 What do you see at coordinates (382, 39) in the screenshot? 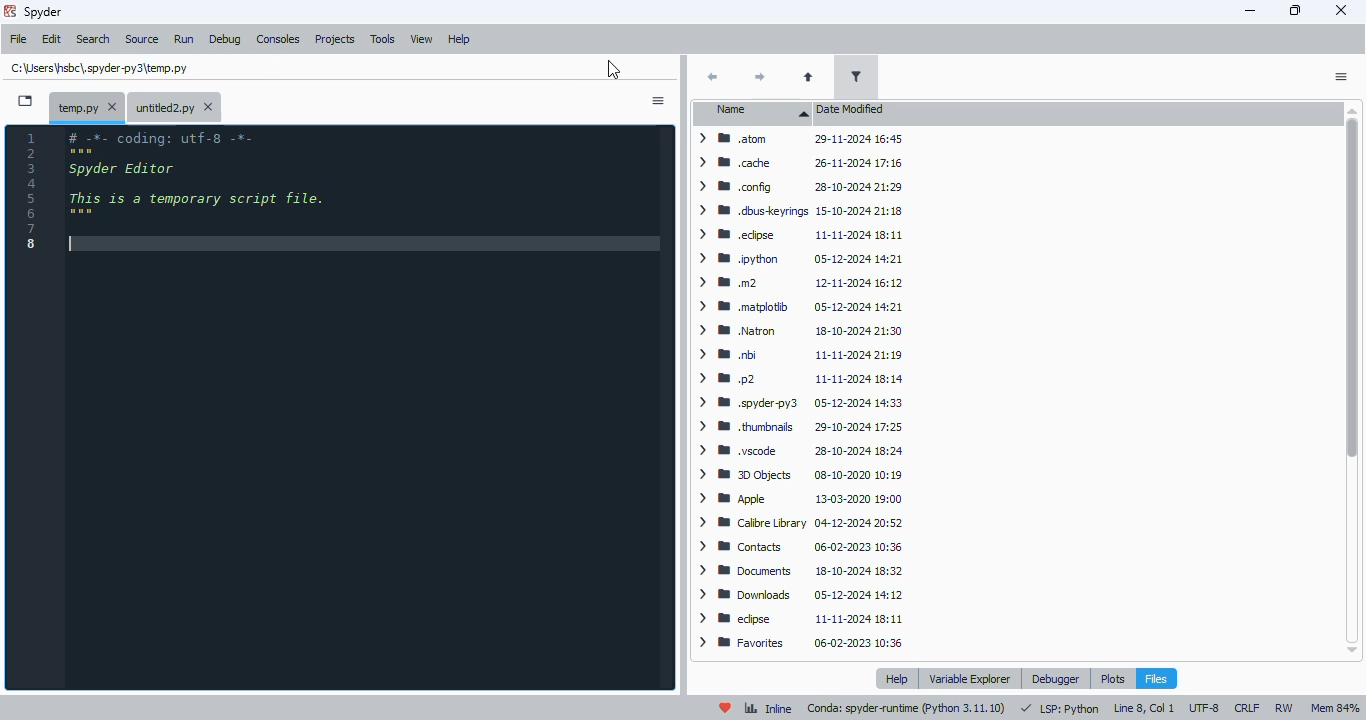
I see `tools` at bounding box center [382, 39].